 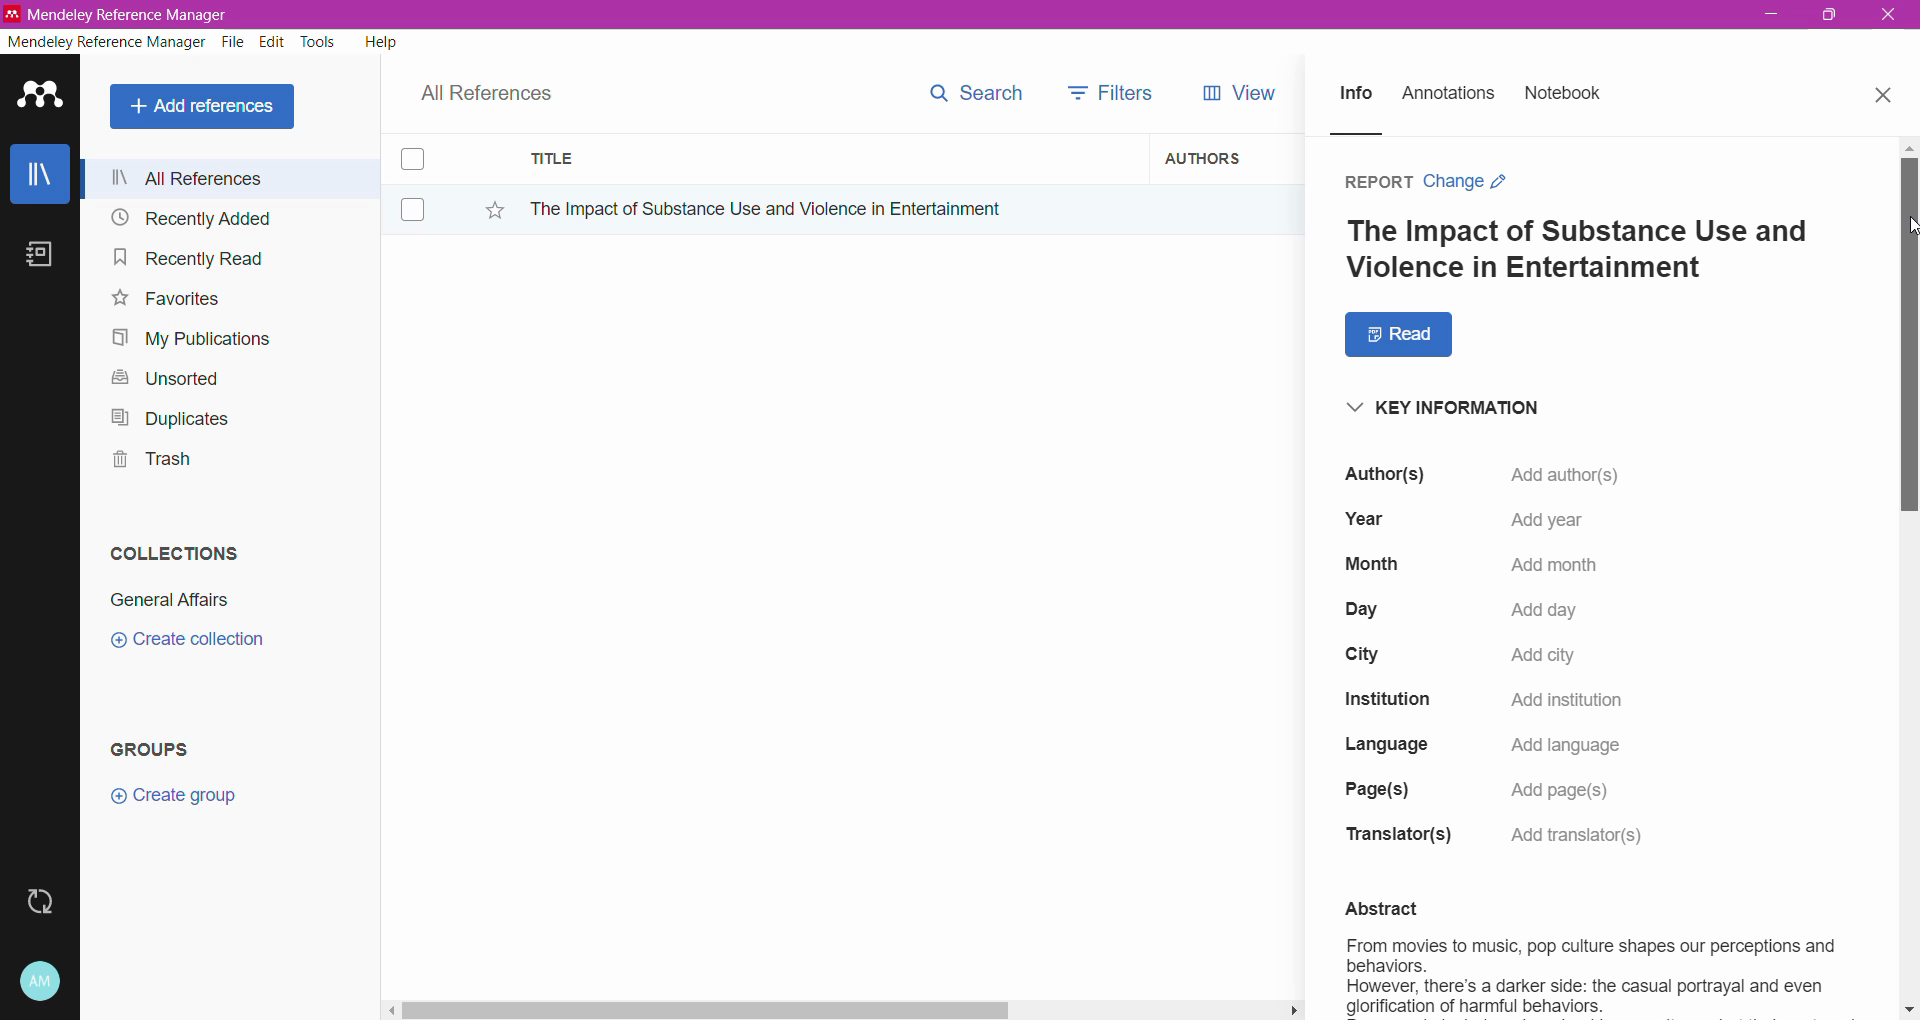 What do you see at coordinates (1515, 520) in the screenshot?
I see `year` at bounding box center [1515, 520].